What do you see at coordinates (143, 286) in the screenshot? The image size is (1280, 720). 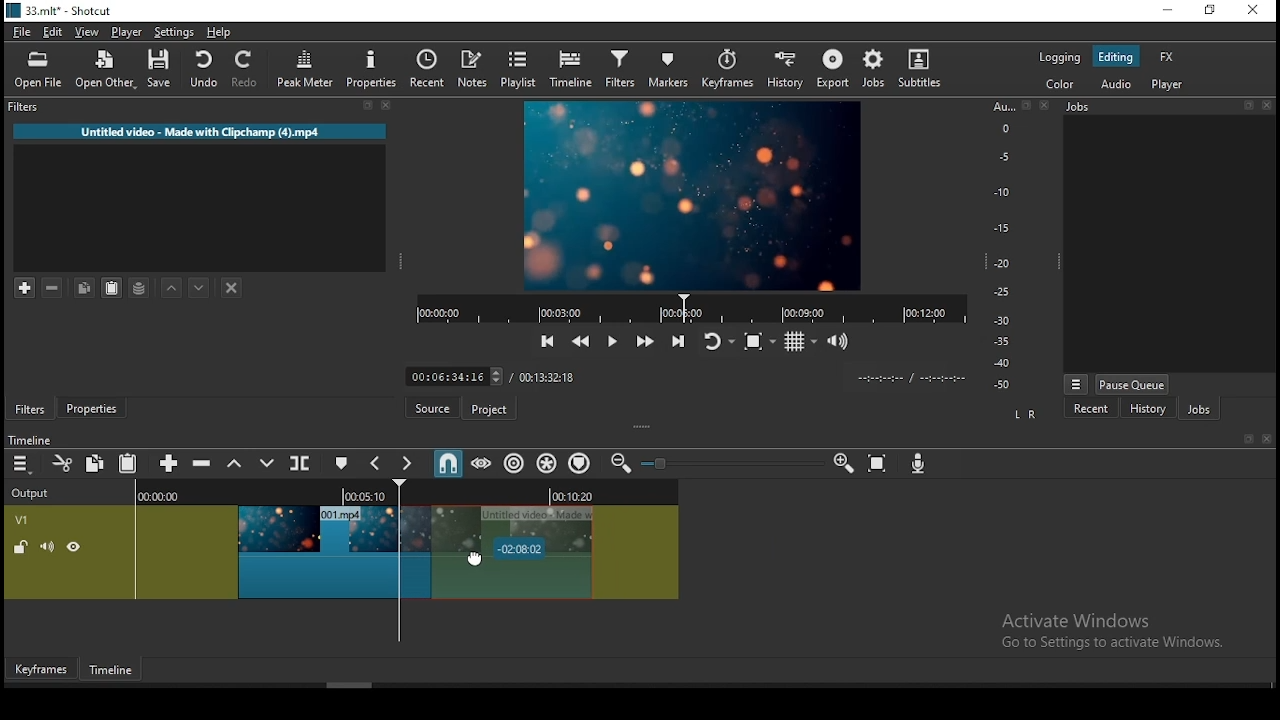 I see `save filter sets` at bounding box center [143, 286].